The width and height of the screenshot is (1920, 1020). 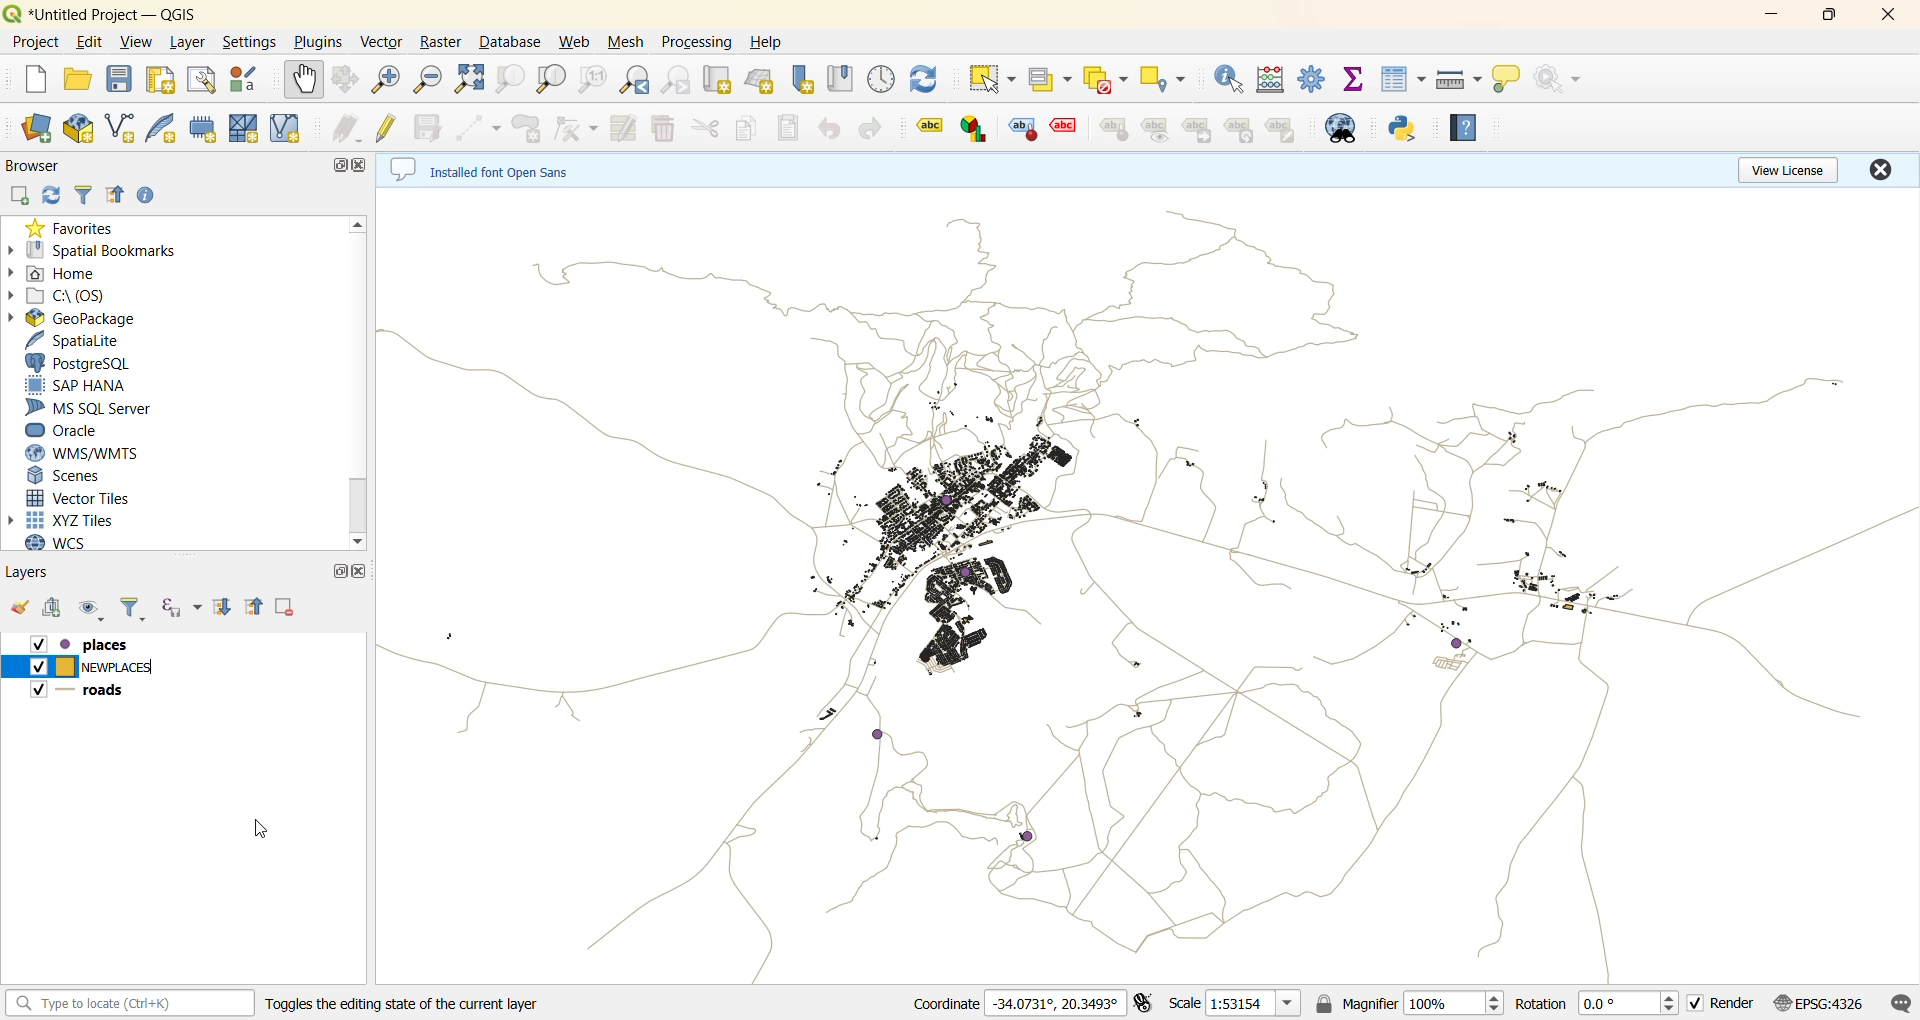 What do you see at coordinates (1157, 130) in the screenshot?
I see `preview` at bounding box center [1157, 130].